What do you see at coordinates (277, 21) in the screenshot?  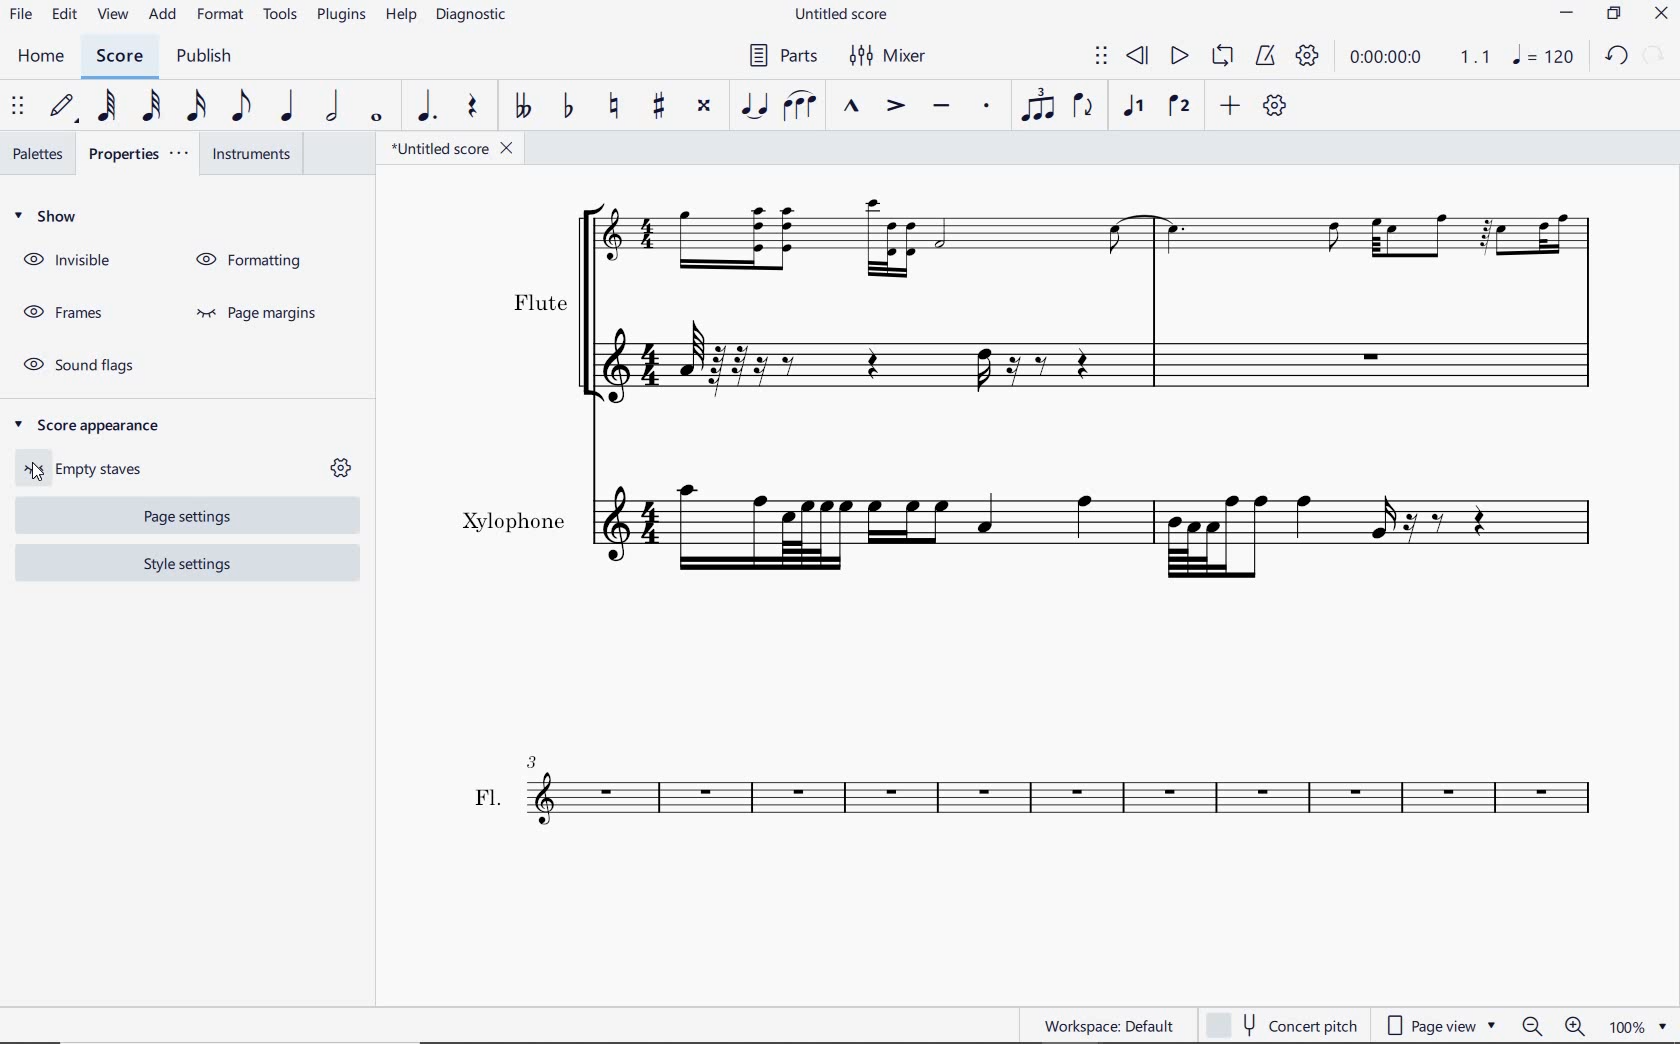 I see `TOOLS` at bounding box center [277, 21].